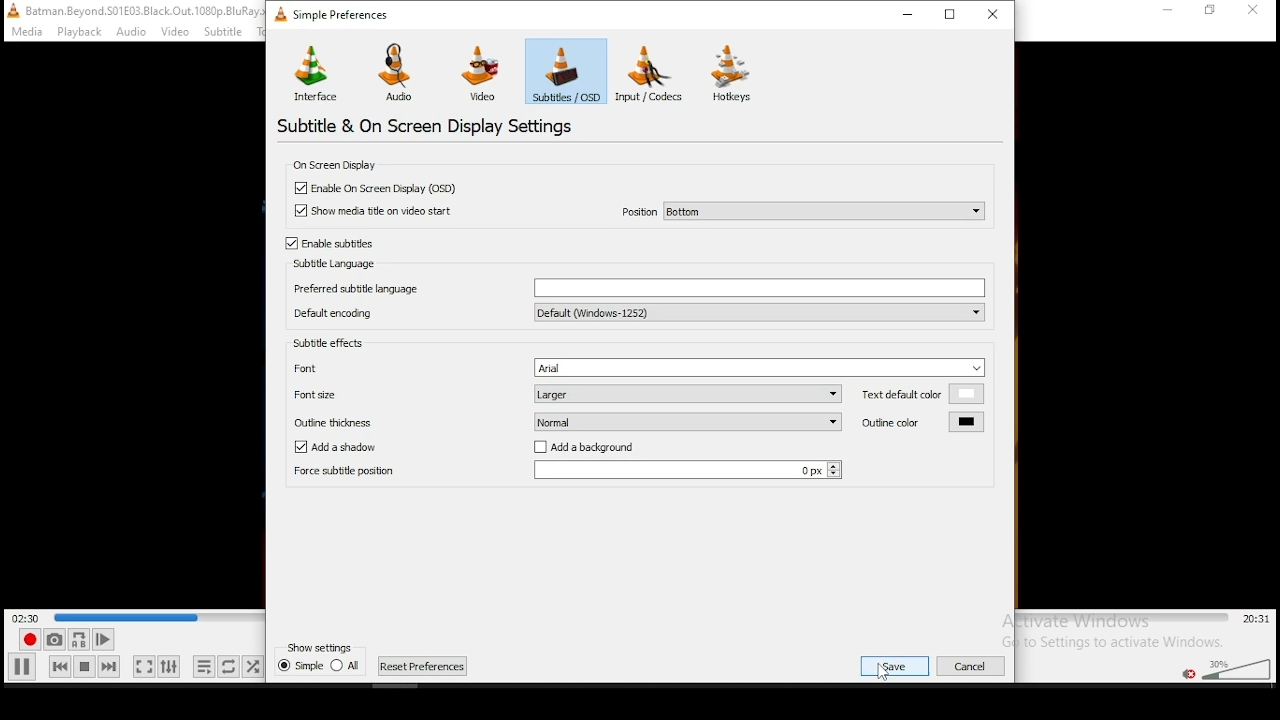  I want to click on take a snapshot, so click(54, 639).